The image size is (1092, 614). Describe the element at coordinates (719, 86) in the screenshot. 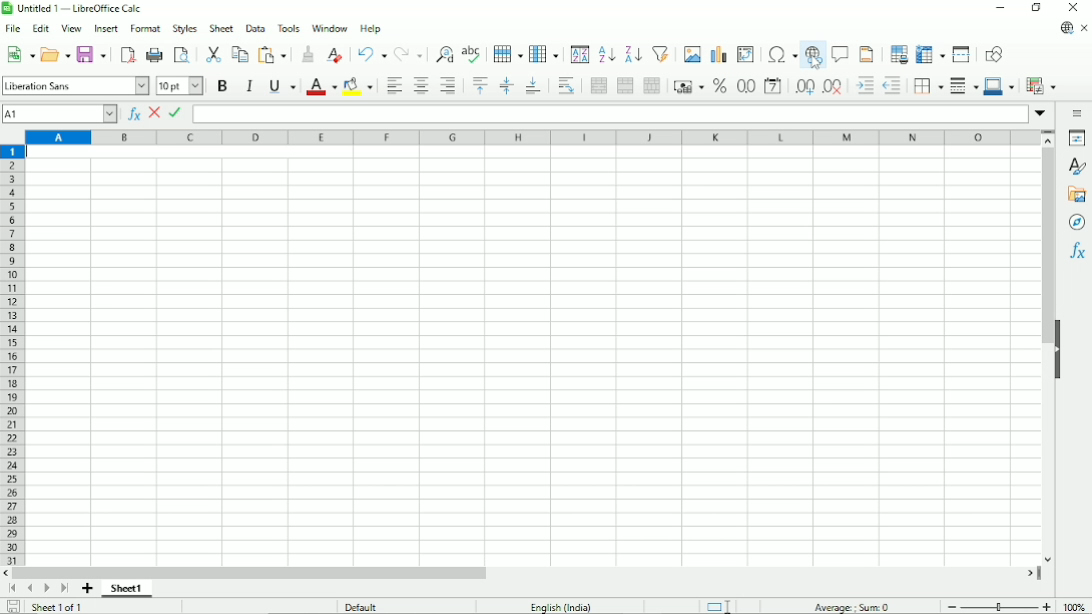

I see `Format as percent` at that location.